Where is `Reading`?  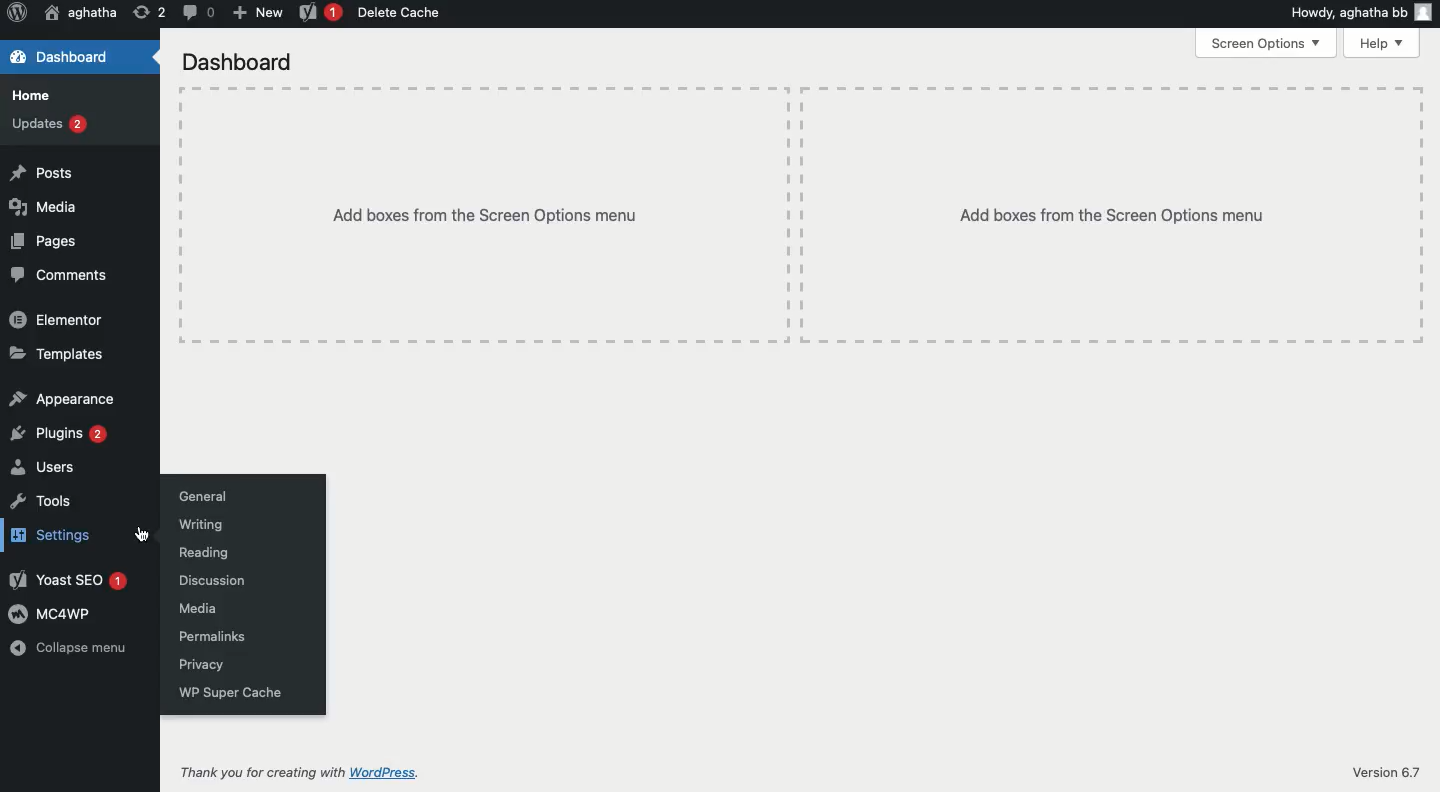
Reading is located at coordinates (201, 554).